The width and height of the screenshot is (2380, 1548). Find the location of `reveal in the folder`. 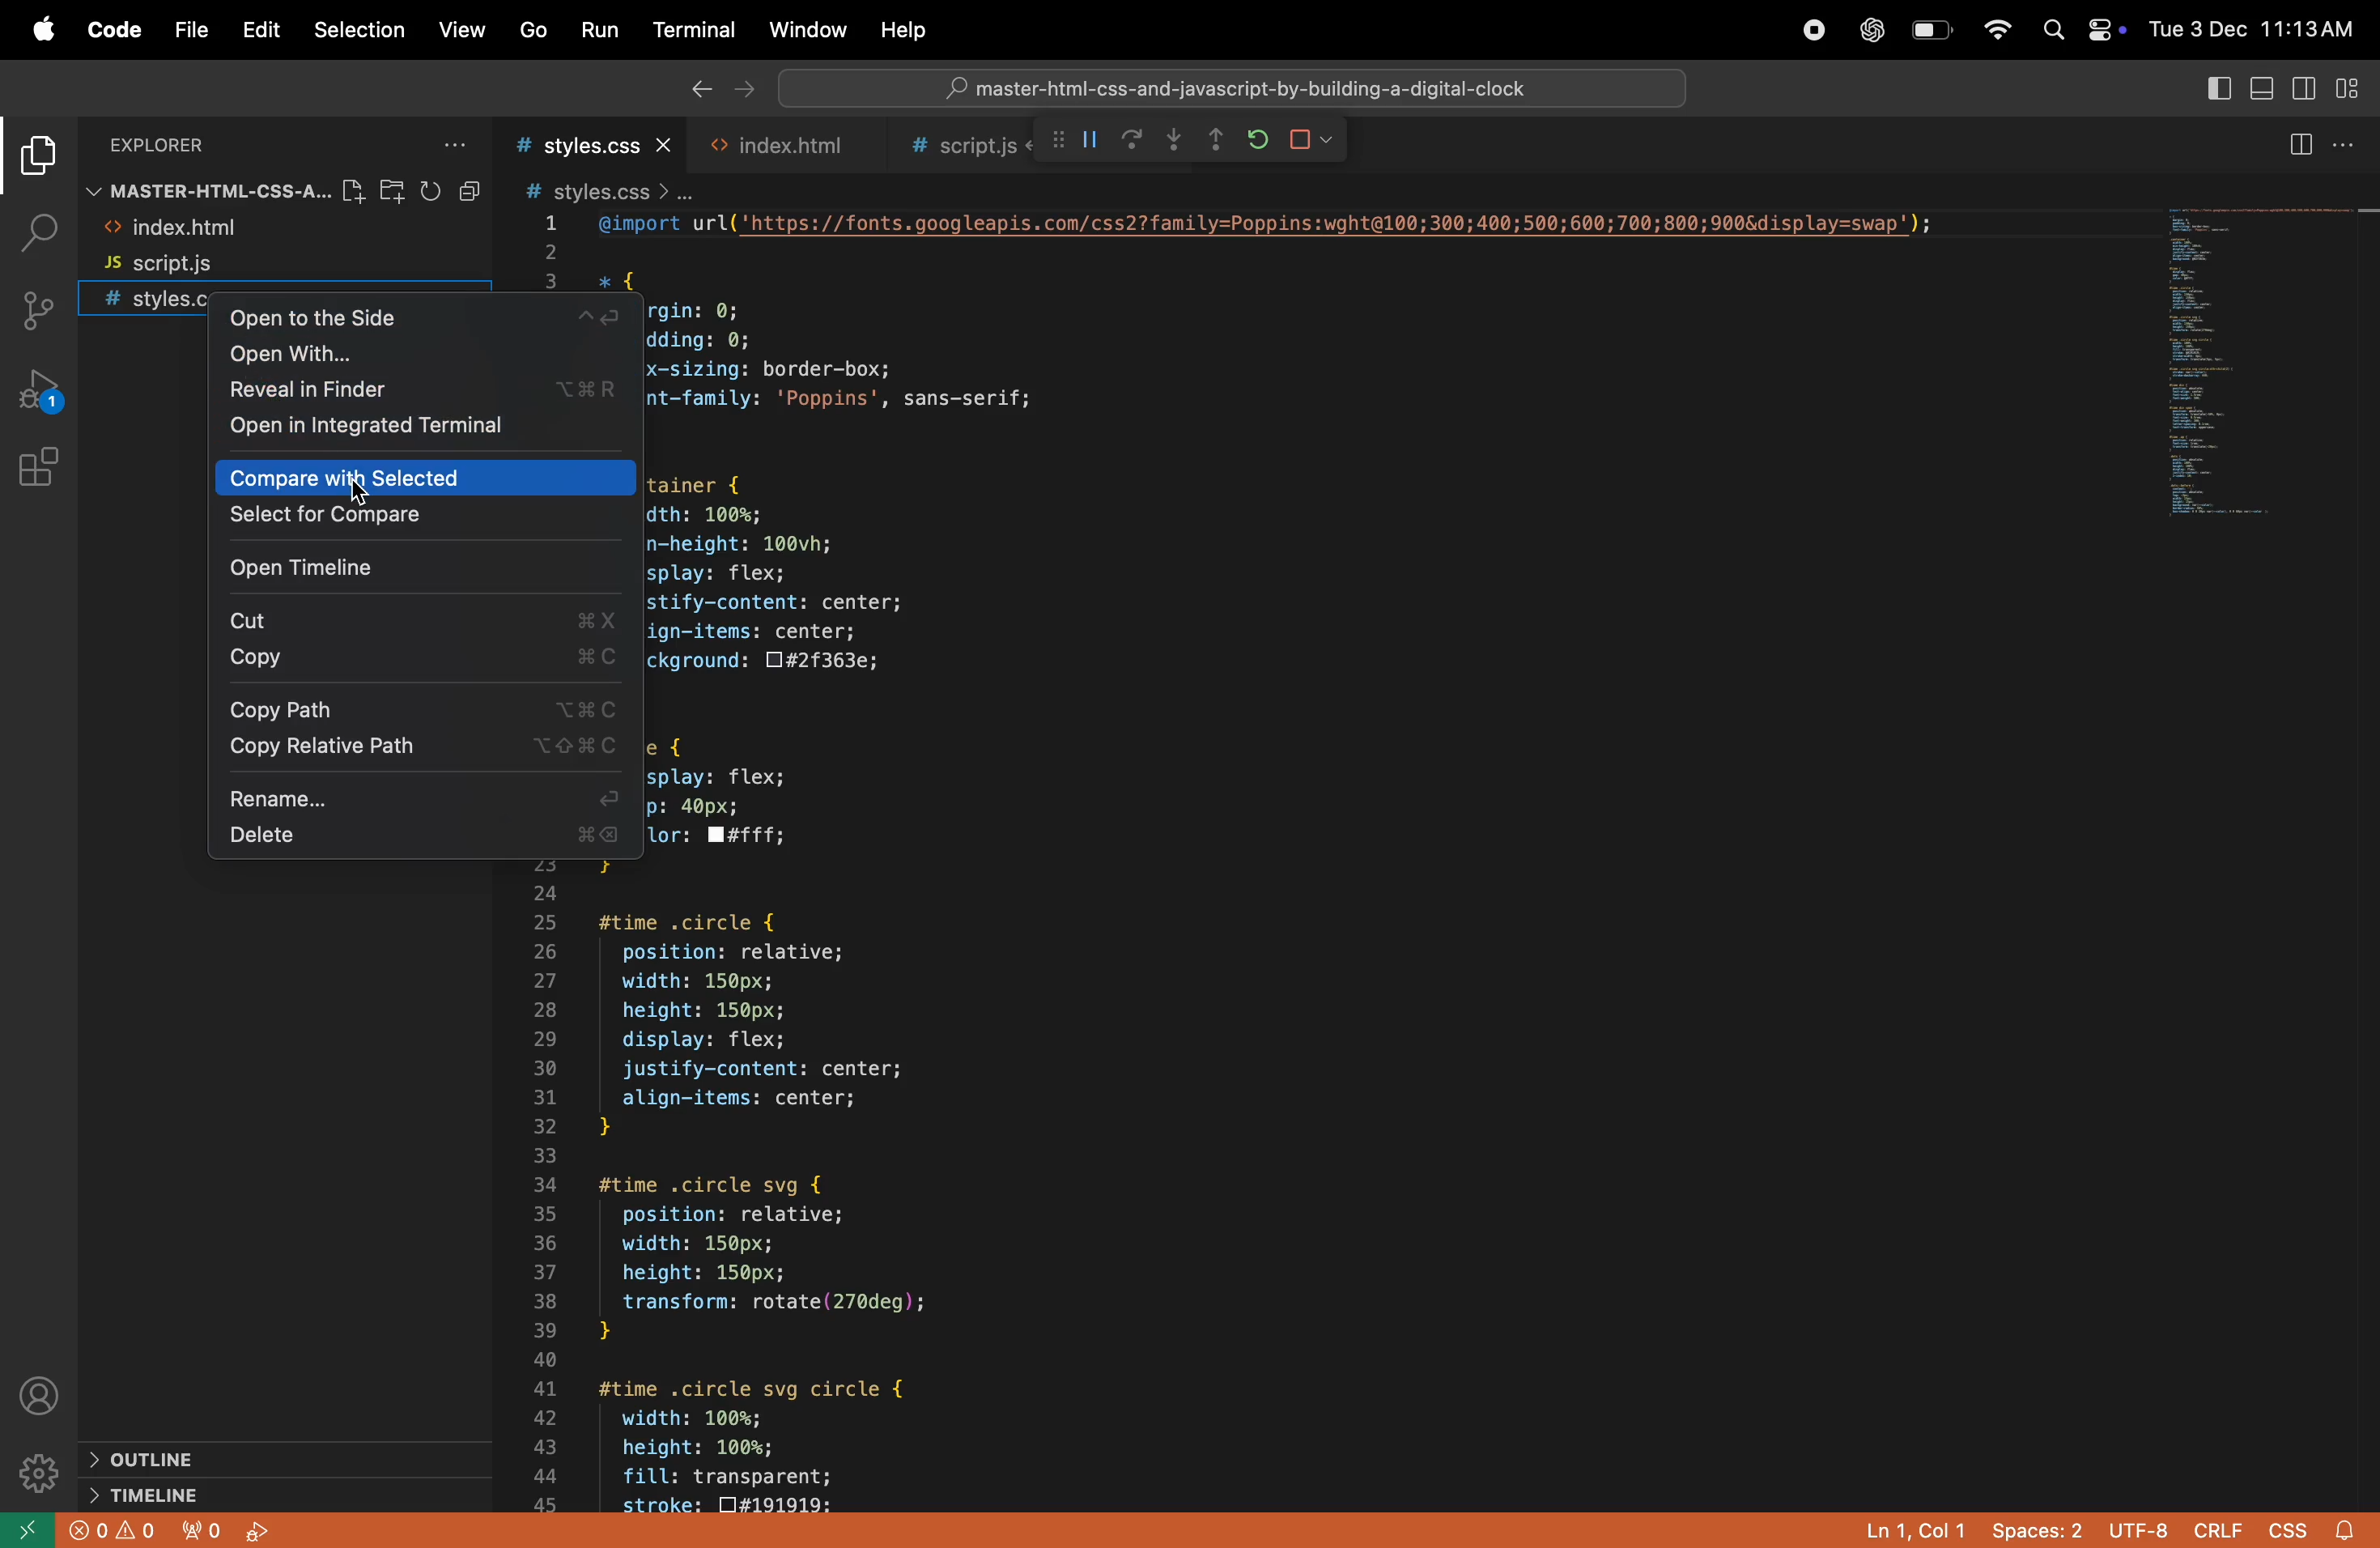

reveal in the folder is located at coordinates (423, 393).